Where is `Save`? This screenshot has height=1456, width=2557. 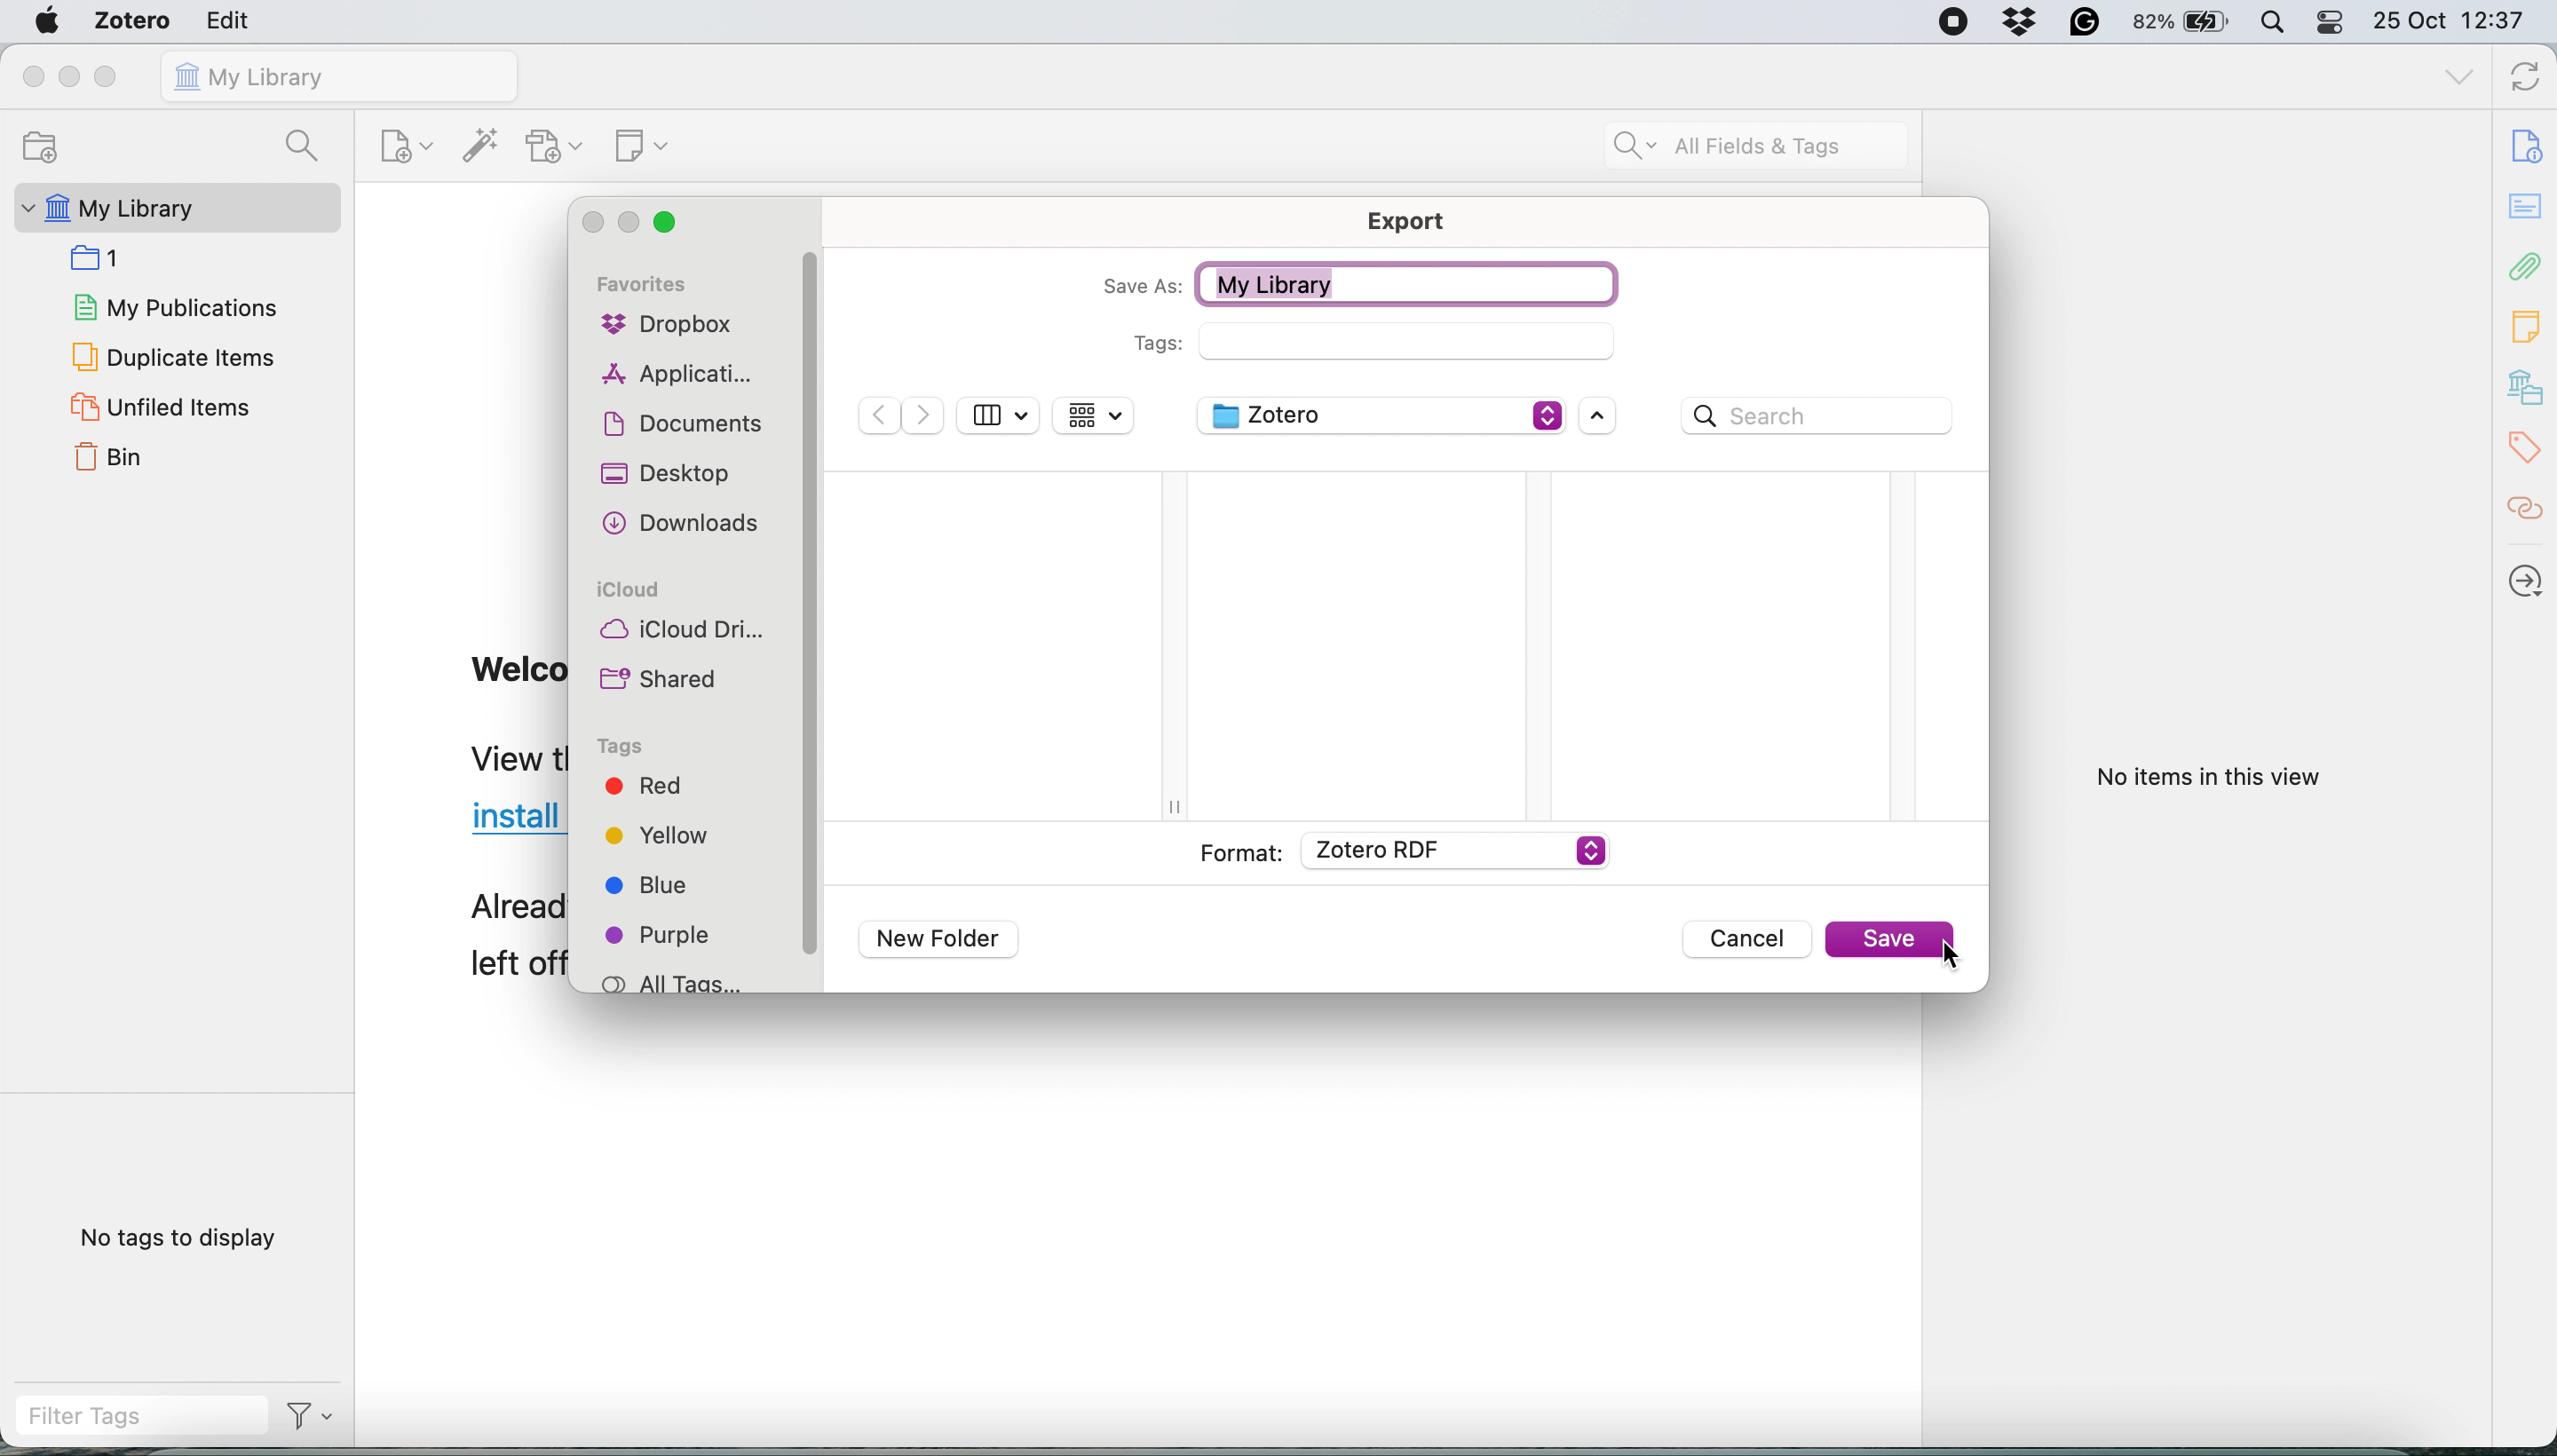
Save is located at coordinates (1886, 940).